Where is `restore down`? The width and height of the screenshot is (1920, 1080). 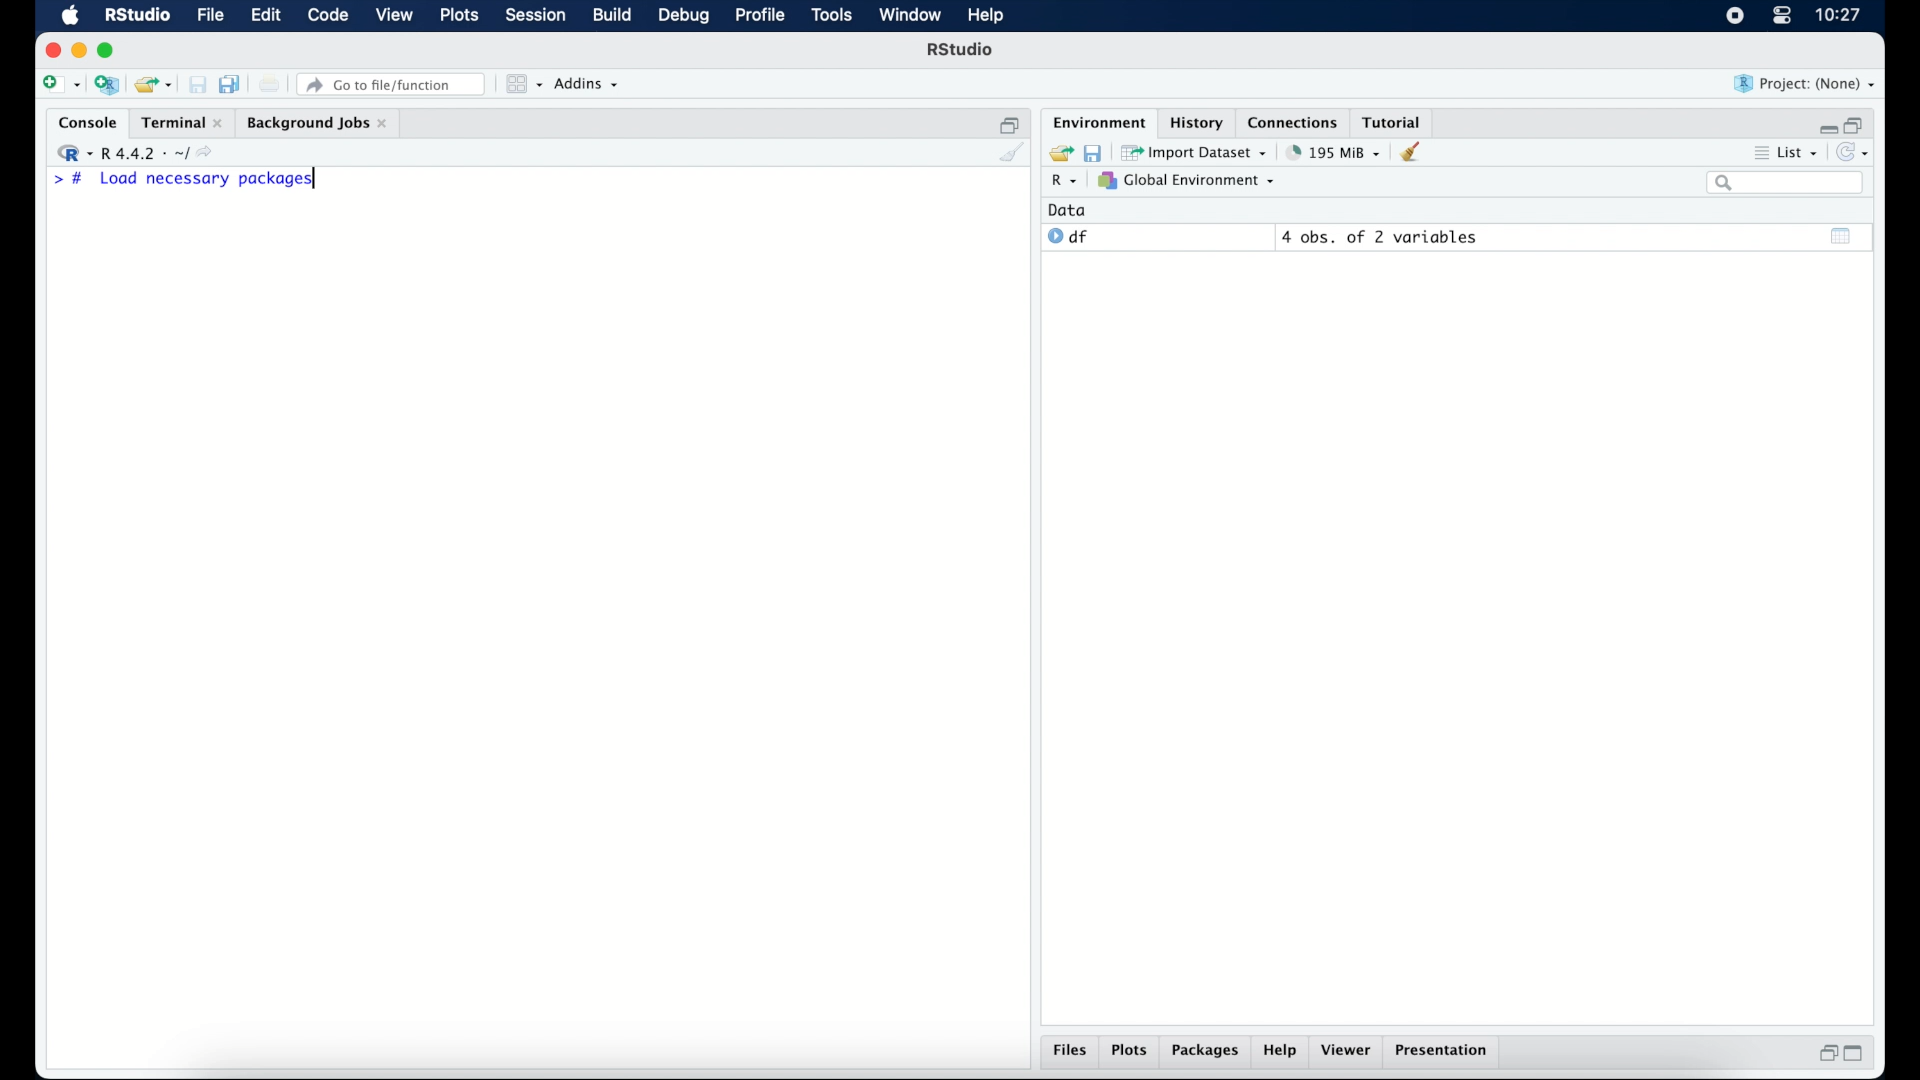
restore down is located at coordinates (1825, 1055).